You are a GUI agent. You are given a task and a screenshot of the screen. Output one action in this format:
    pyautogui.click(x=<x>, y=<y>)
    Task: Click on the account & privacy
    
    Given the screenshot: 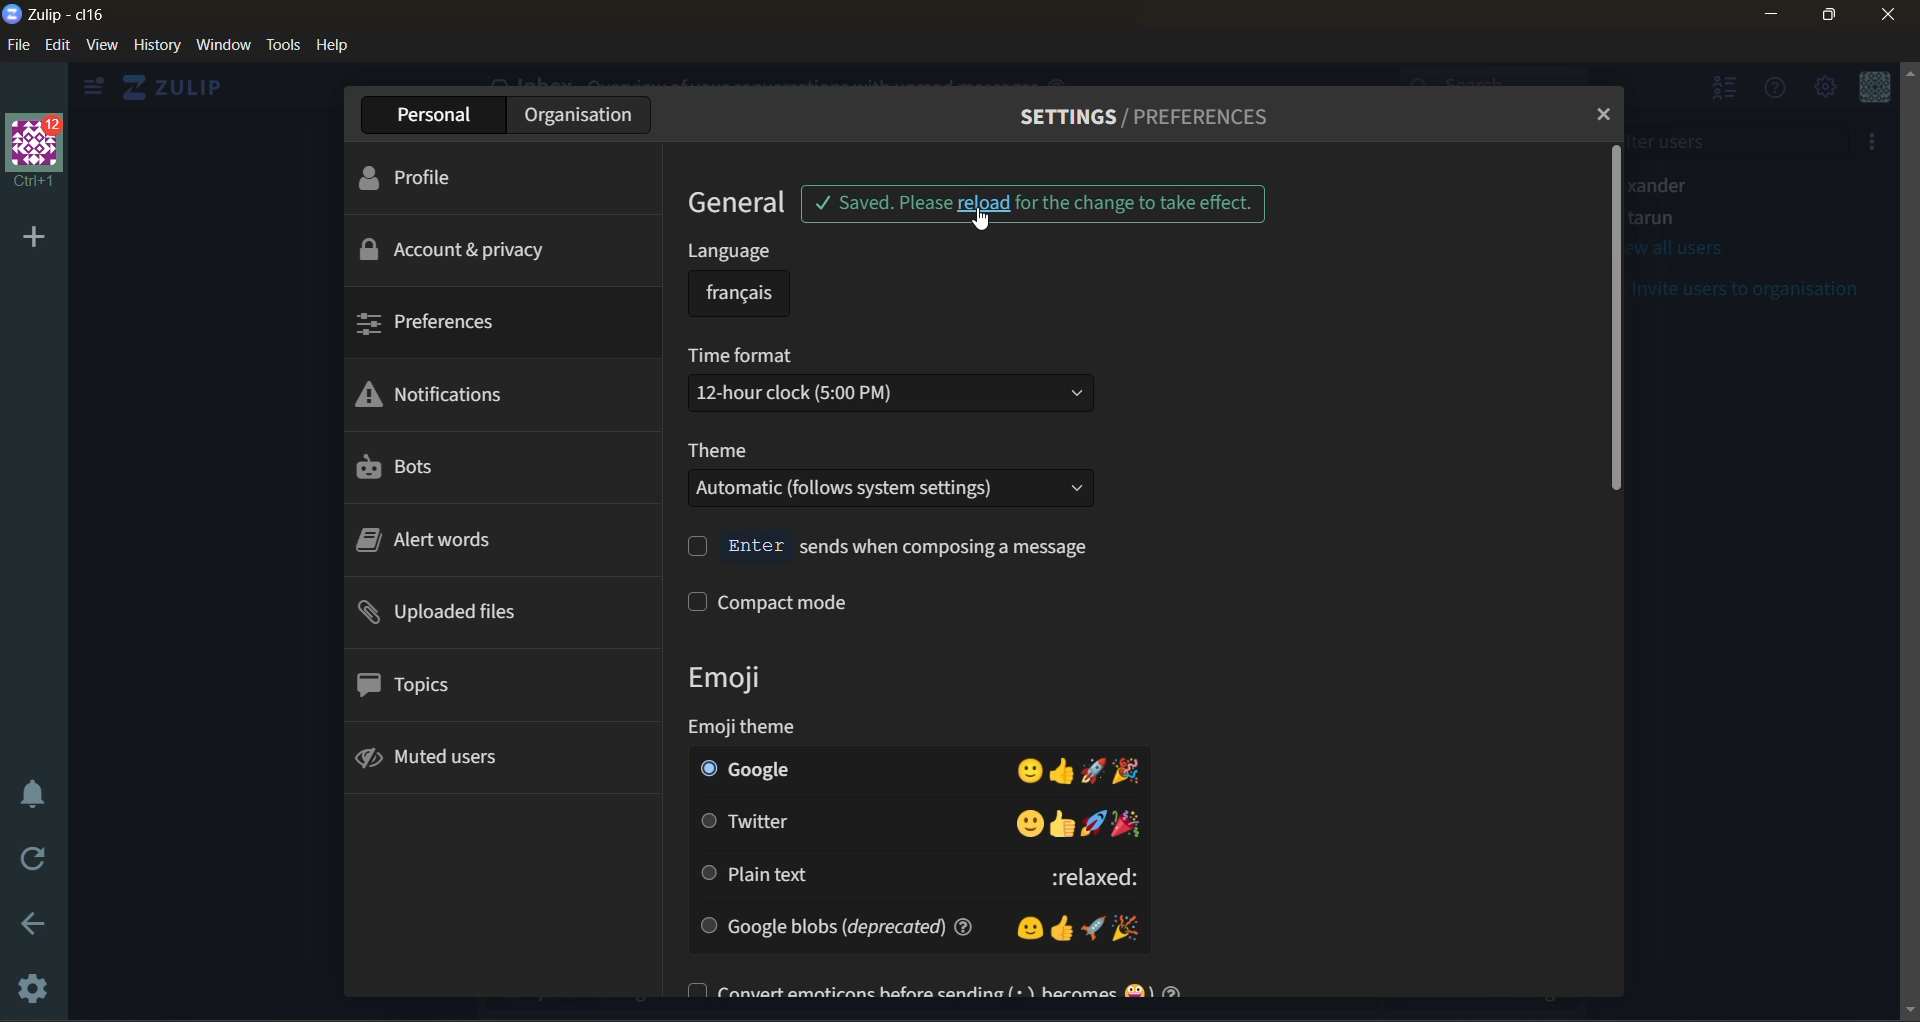 What is the action you would take?
    pyautogui.click(x=457, y=250)
    